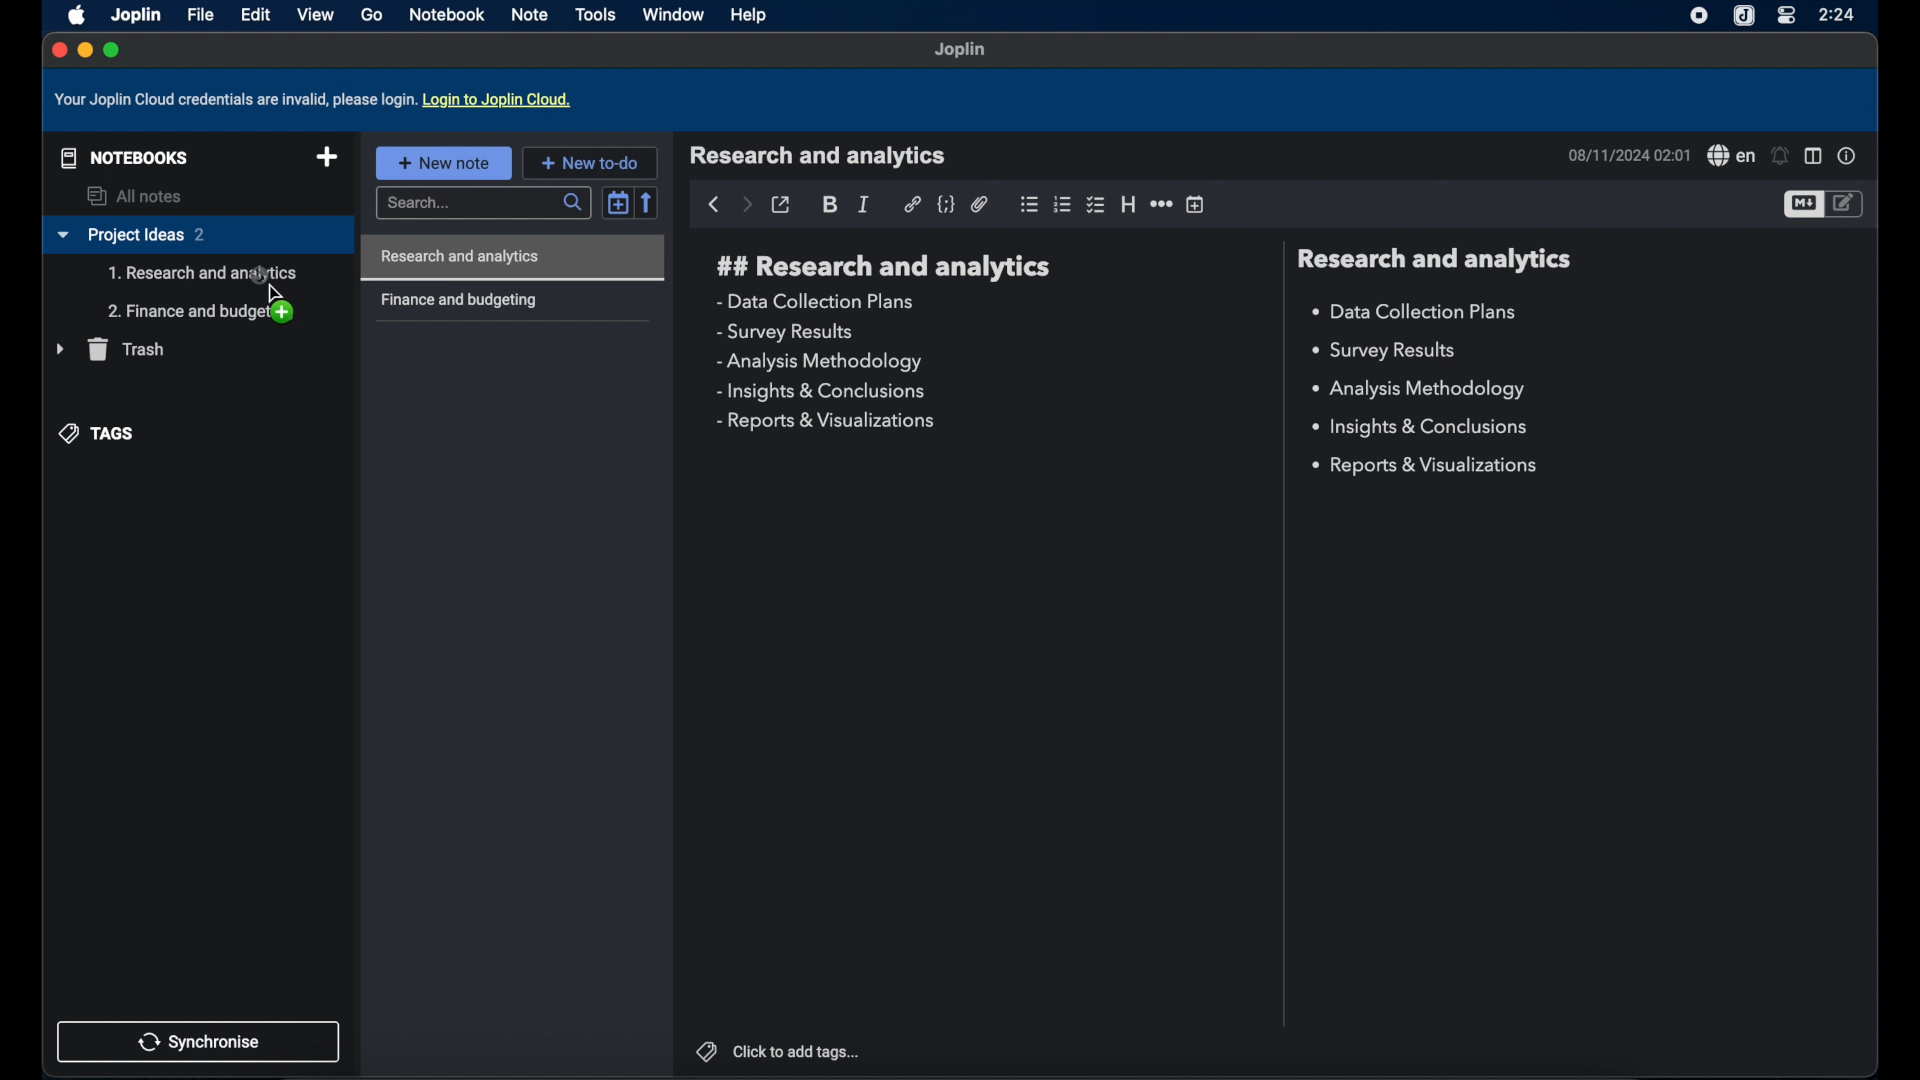 The image size is (1920, 1080). Describe the element at coordinates (1847, 203) in the screenshot. I see `toggle editor` at that location.